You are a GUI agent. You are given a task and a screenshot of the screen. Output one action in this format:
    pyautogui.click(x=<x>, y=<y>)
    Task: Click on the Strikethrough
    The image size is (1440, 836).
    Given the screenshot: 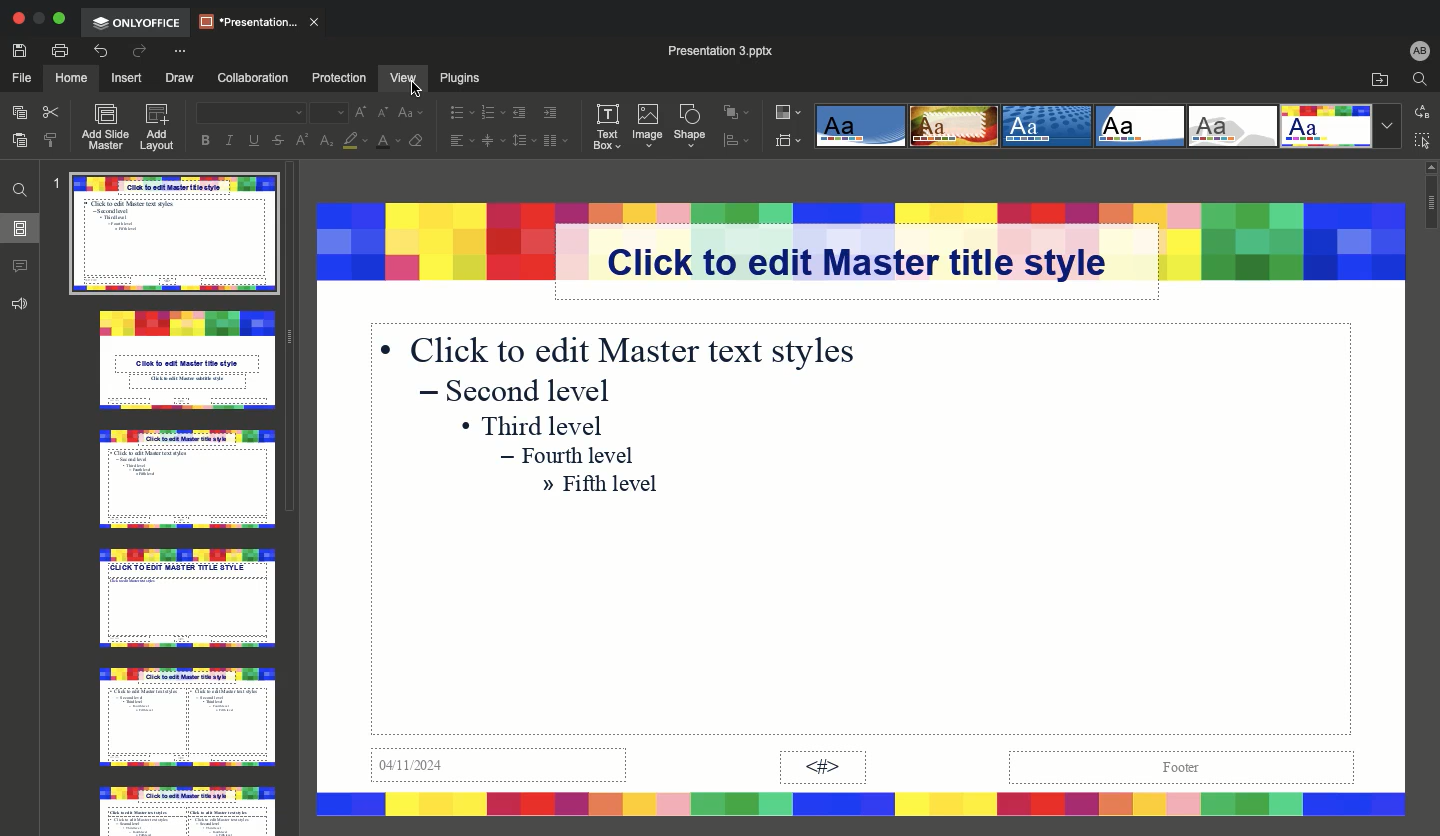 What is the action you would take?
    pyautogui.click(x=275, y=141)
    